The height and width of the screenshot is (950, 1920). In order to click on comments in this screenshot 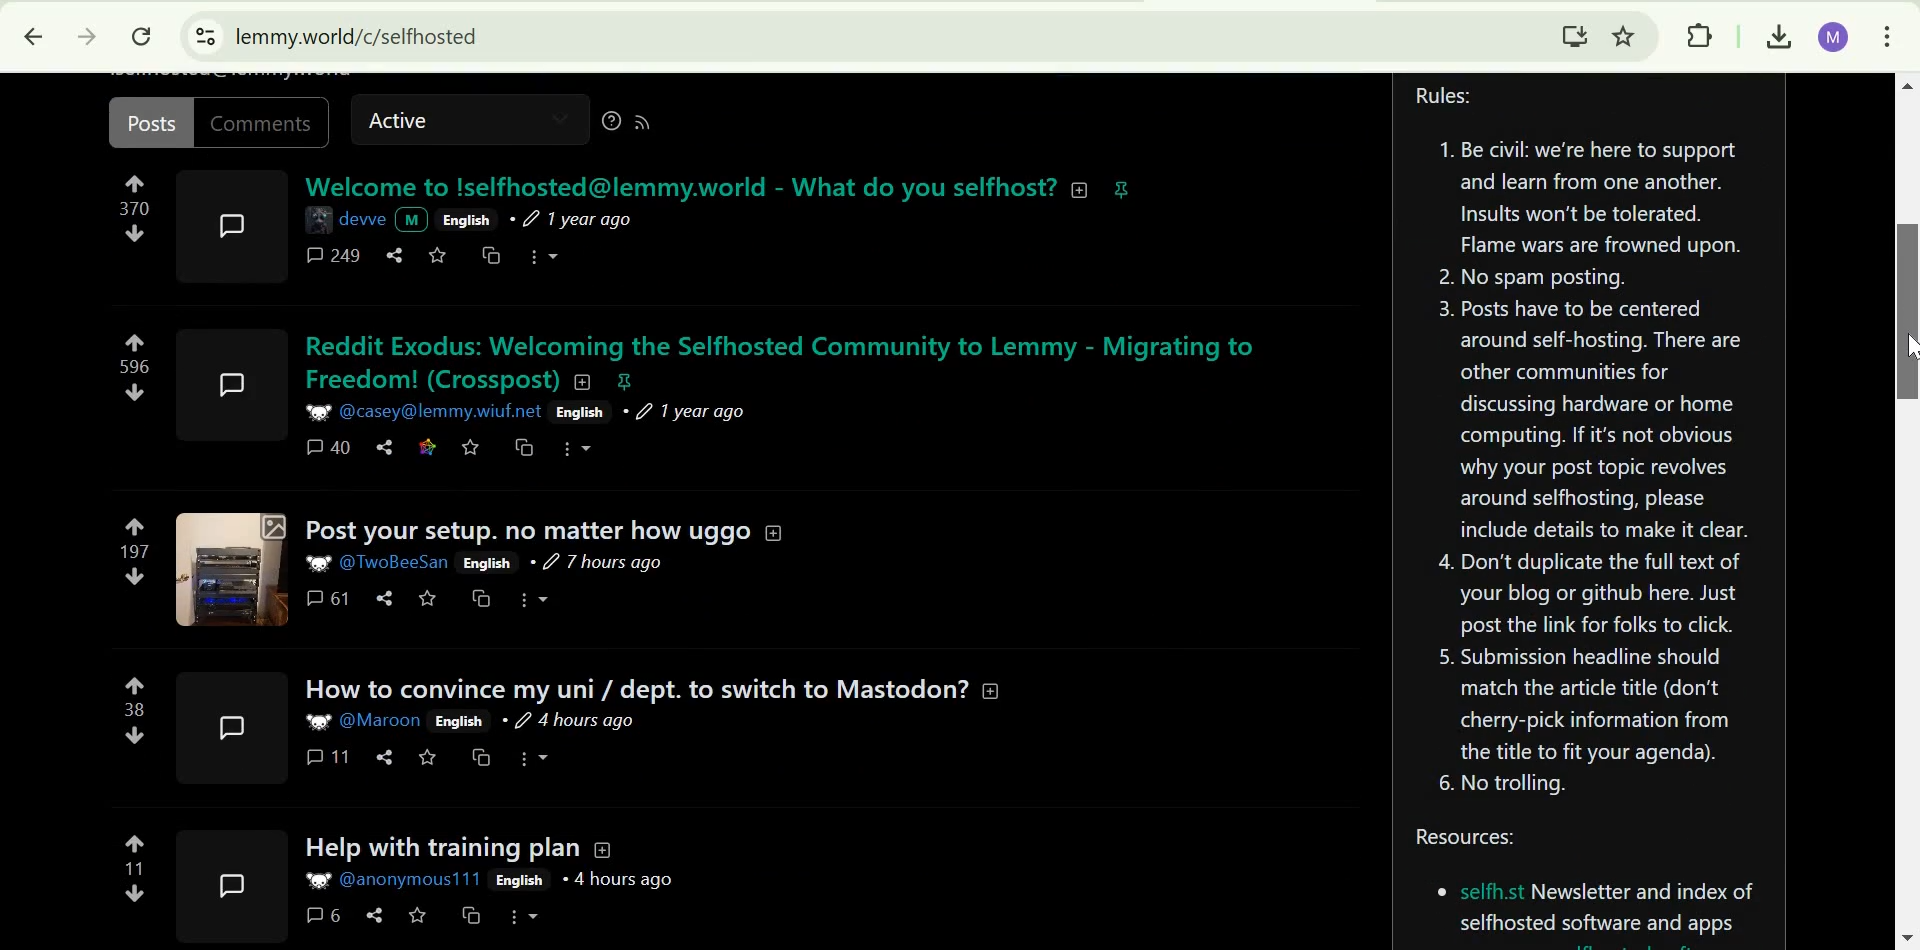, I will do `click(267, 122)`.